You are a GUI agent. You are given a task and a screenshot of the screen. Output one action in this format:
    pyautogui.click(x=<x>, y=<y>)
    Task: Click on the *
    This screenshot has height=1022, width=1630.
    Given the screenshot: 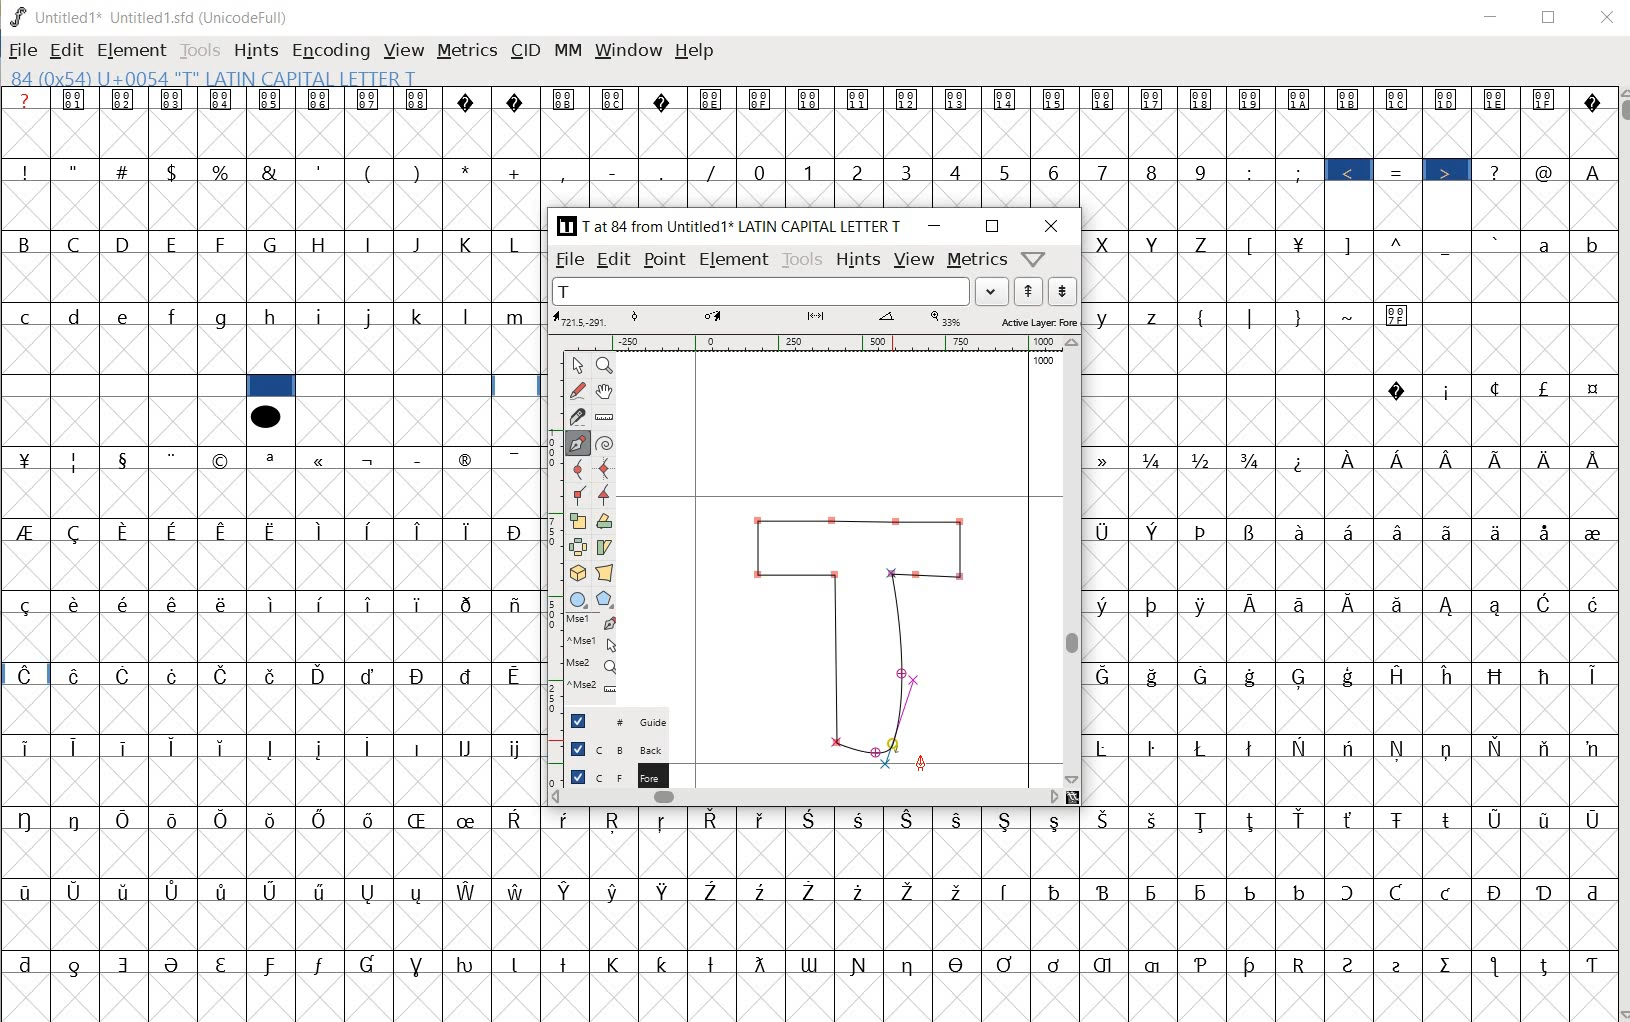 What is the action you would take?
    pyautogui.click(x=471, y=170)
    